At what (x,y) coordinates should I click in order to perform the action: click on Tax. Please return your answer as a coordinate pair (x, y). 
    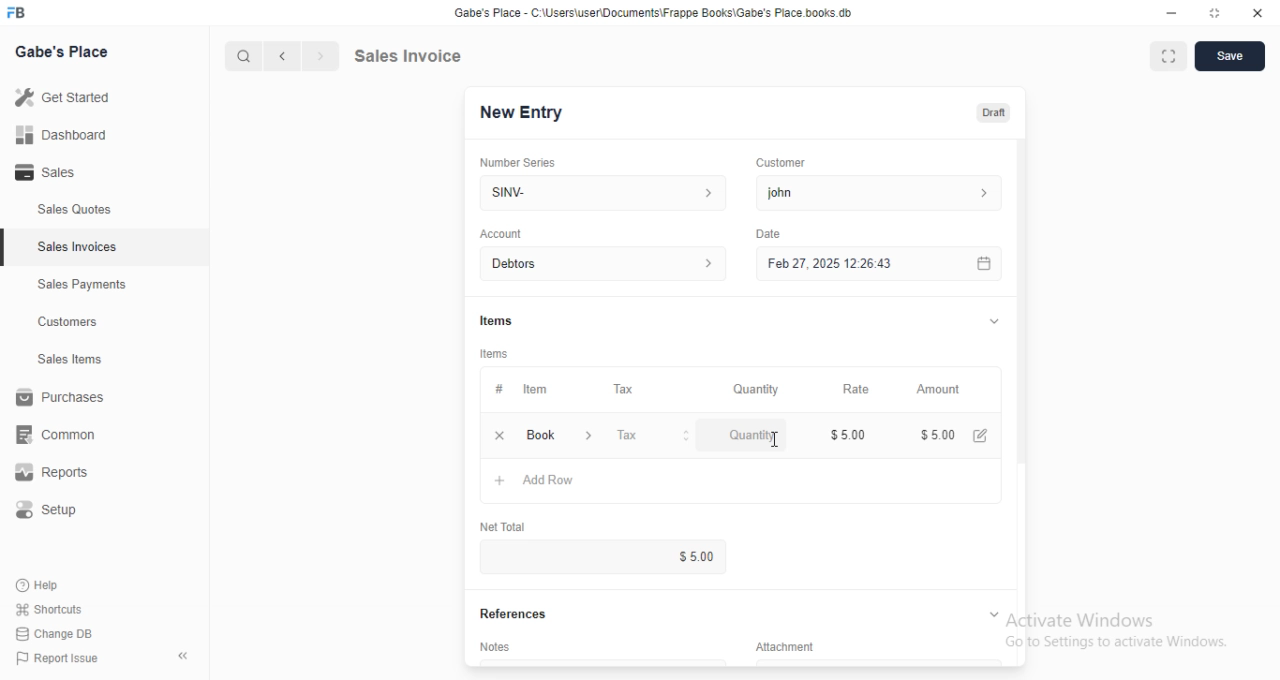
    Looking at the image, I should click on (628, 388).